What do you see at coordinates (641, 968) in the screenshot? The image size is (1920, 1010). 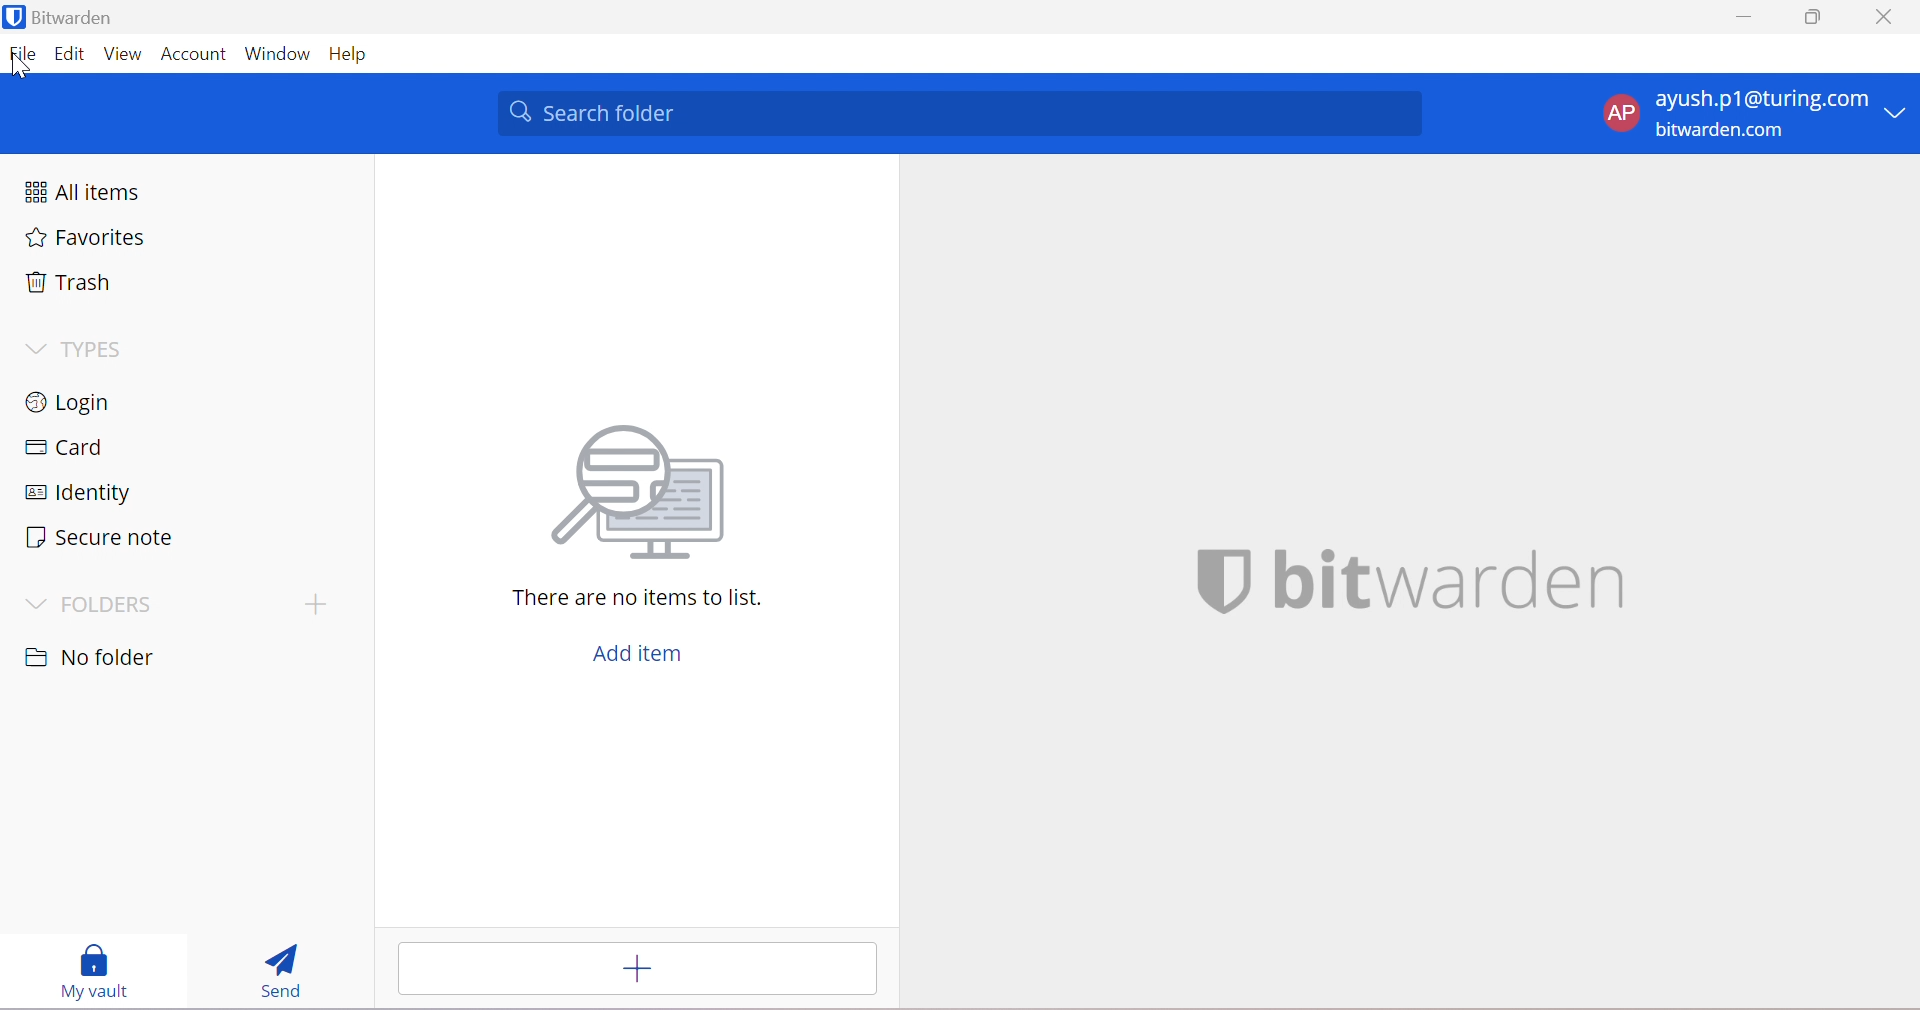 I see `Add item` at bounding box center [641, 968].